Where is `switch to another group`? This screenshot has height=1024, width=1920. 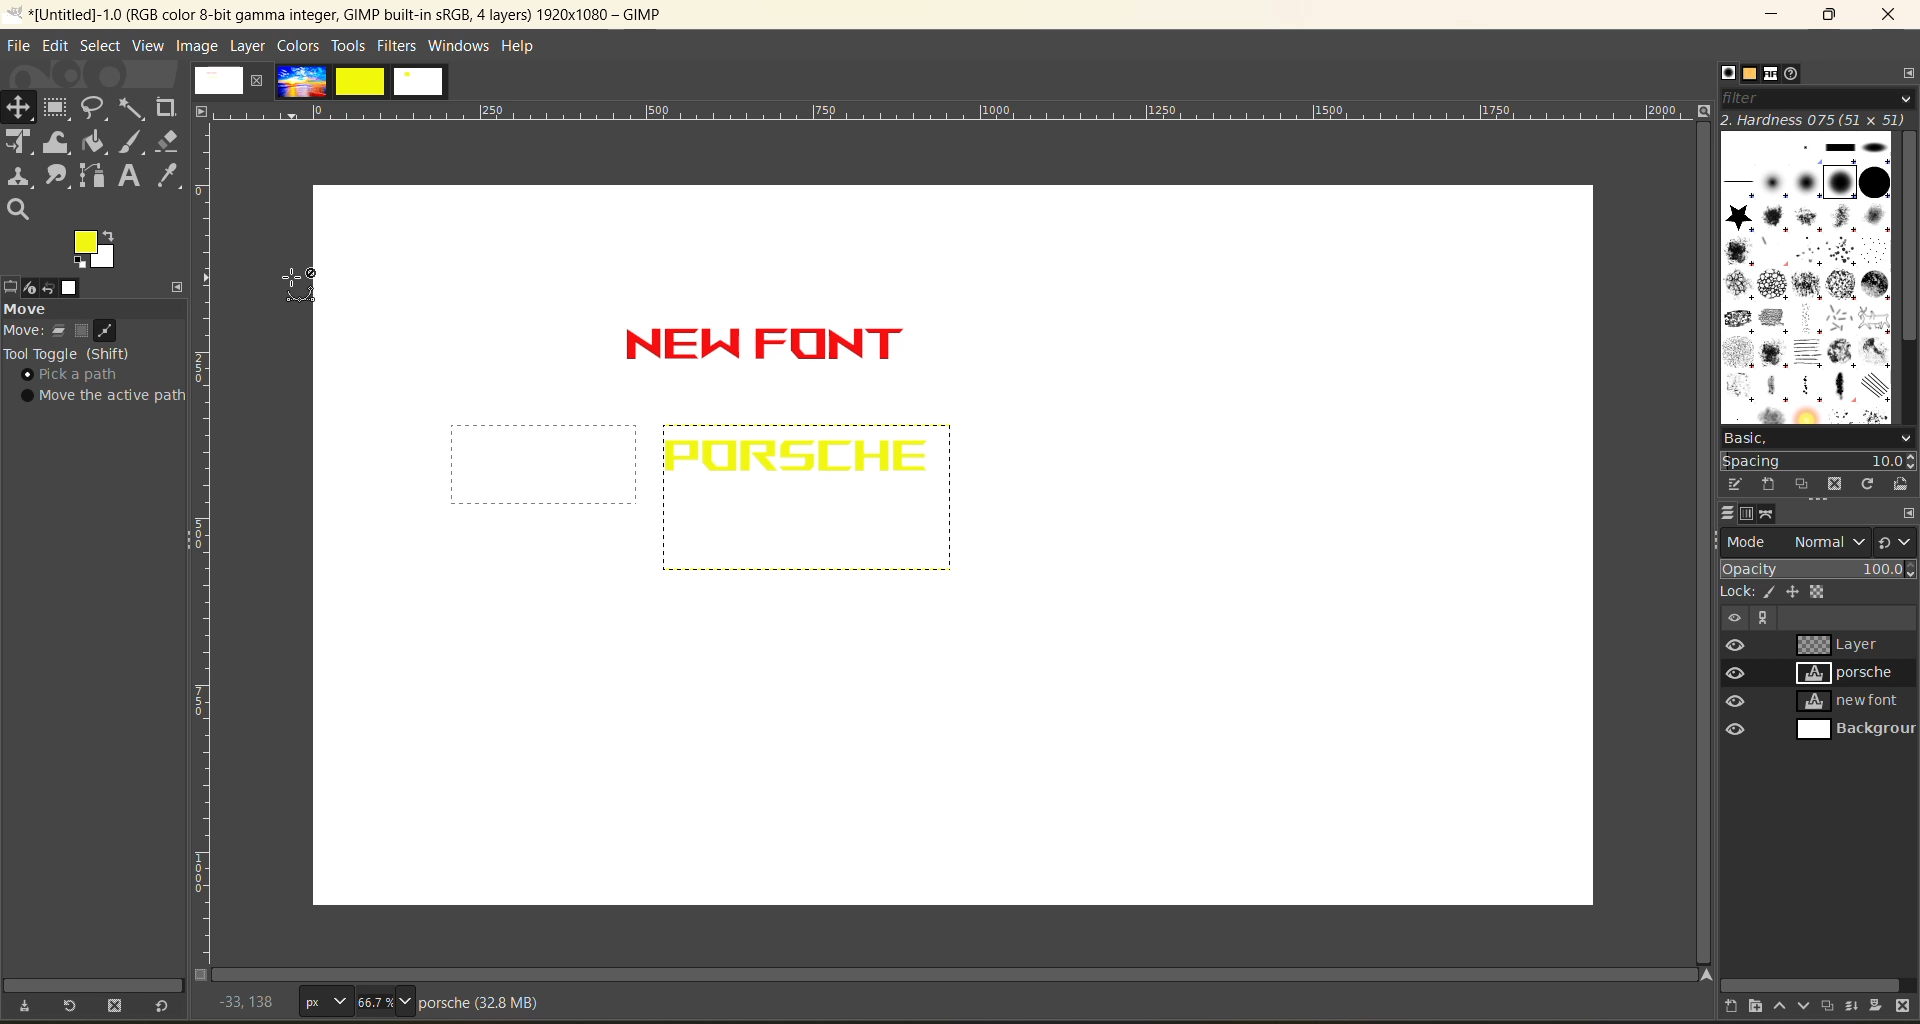 switch to another group is located at coordinates (1895, 544).